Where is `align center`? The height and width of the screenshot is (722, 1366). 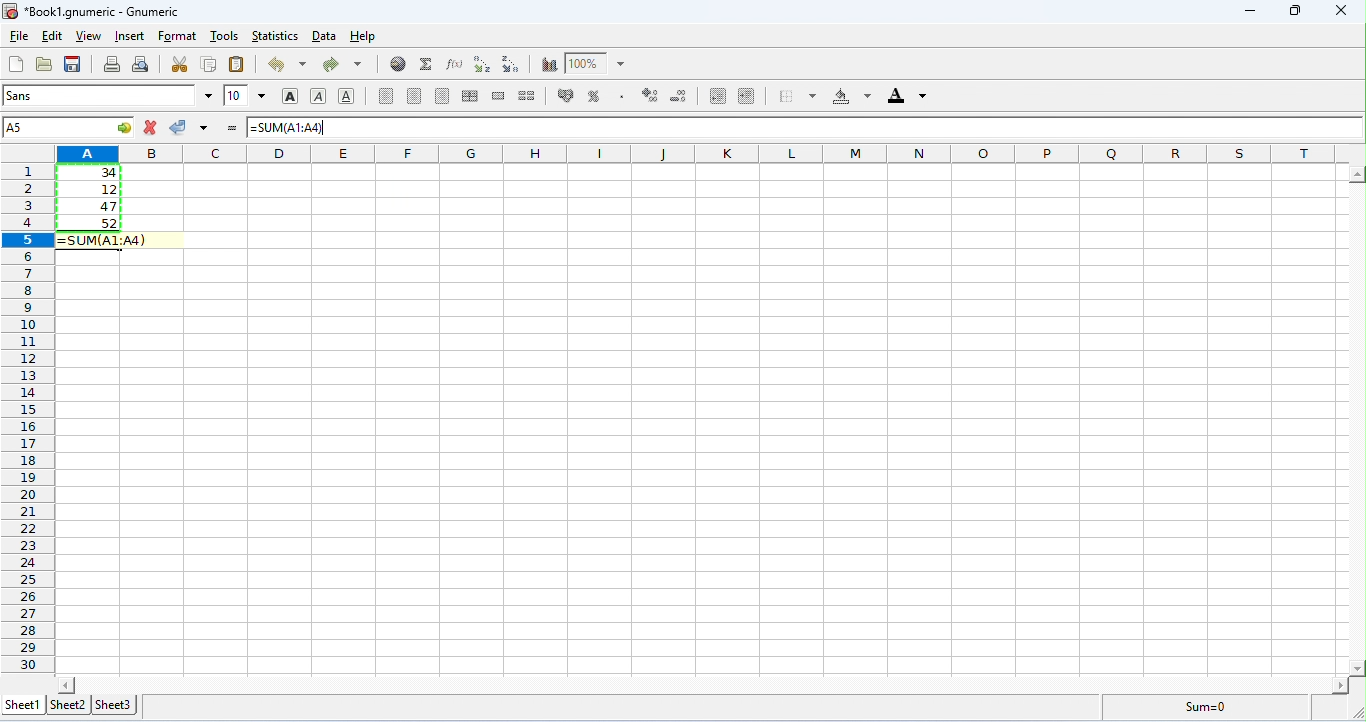 align center is located at coordinates (414, 96).